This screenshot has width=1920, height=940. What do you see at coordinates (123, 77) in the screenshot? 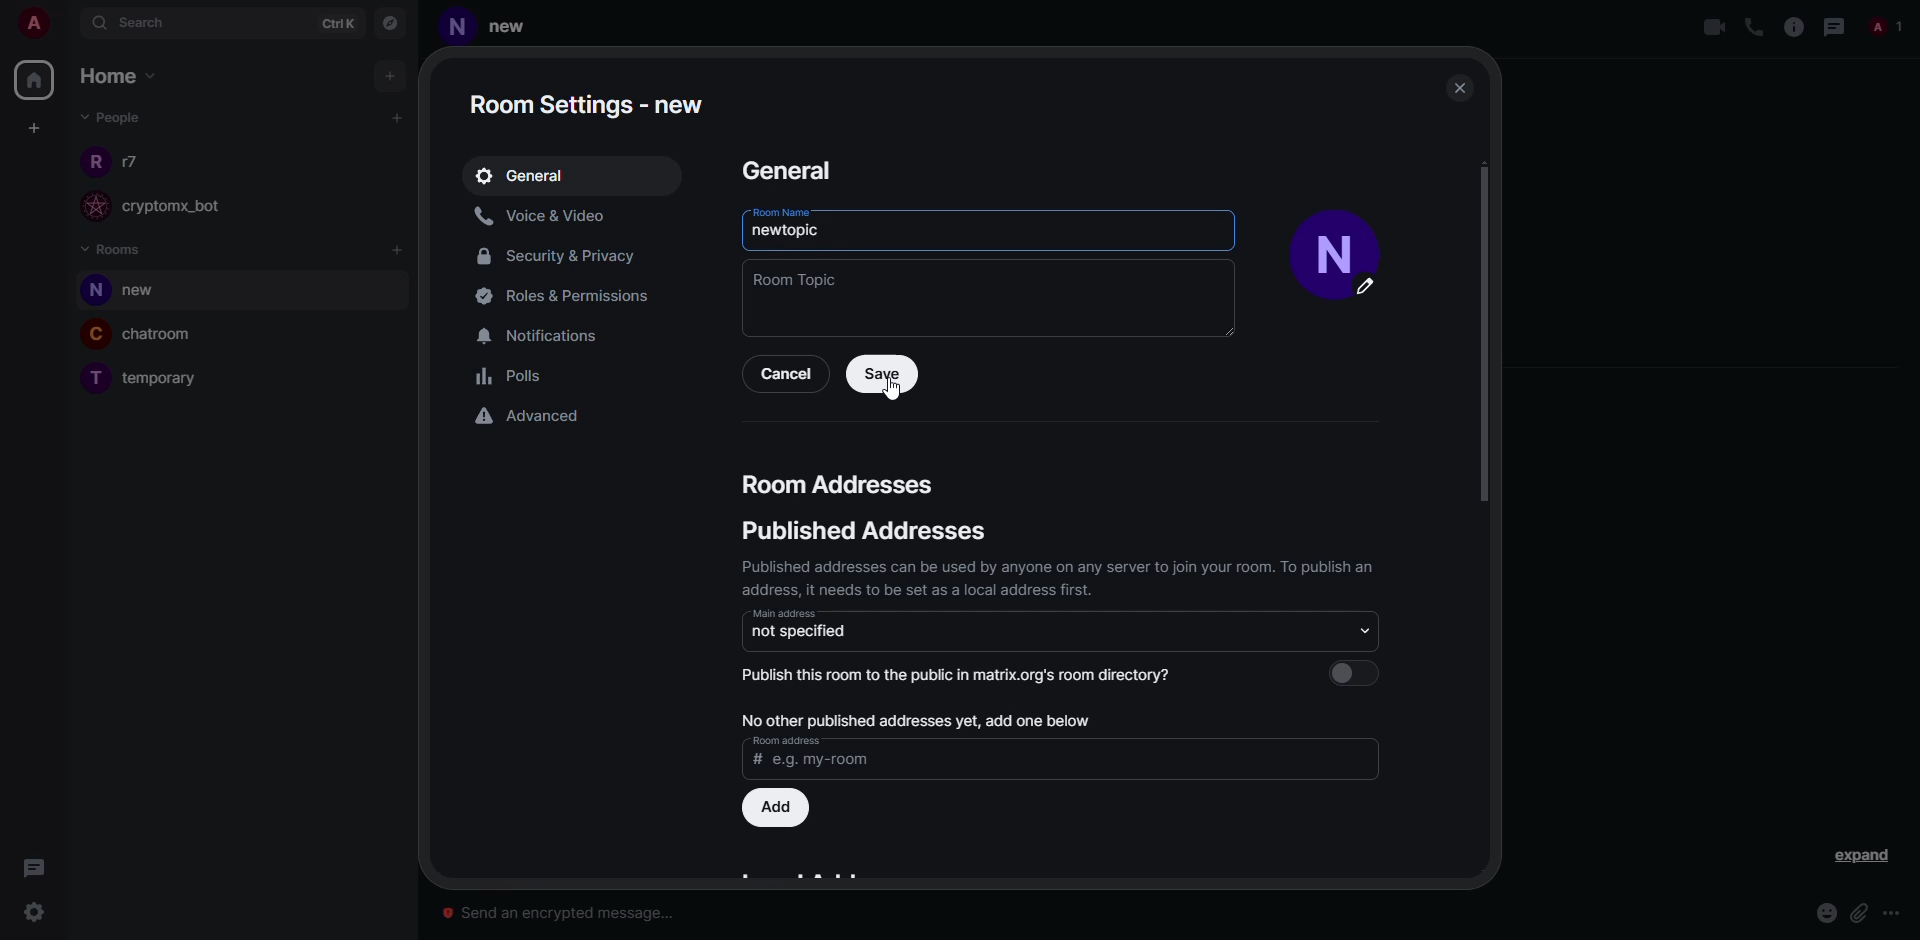
I see `home` at bounding box center [123, 77].